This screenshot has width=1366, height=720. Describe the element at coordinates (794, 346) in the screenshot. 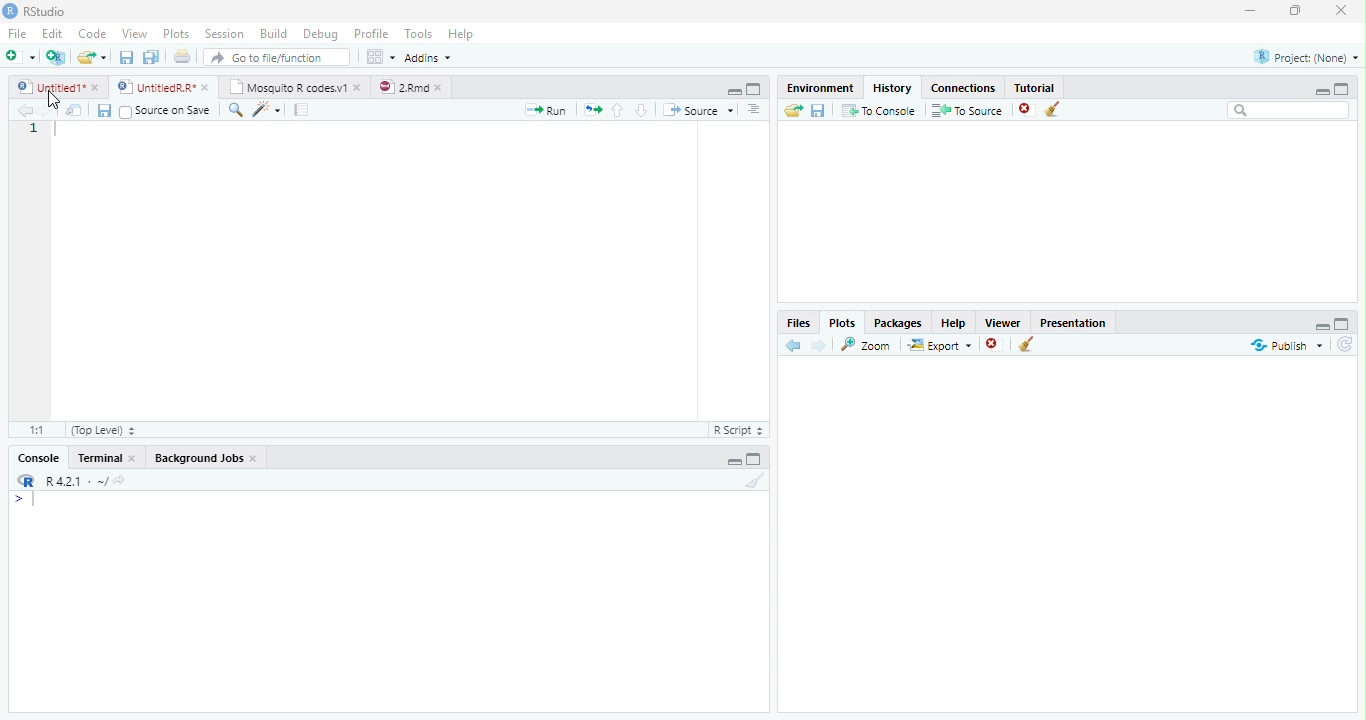

I see `Previous Slot` at that location.